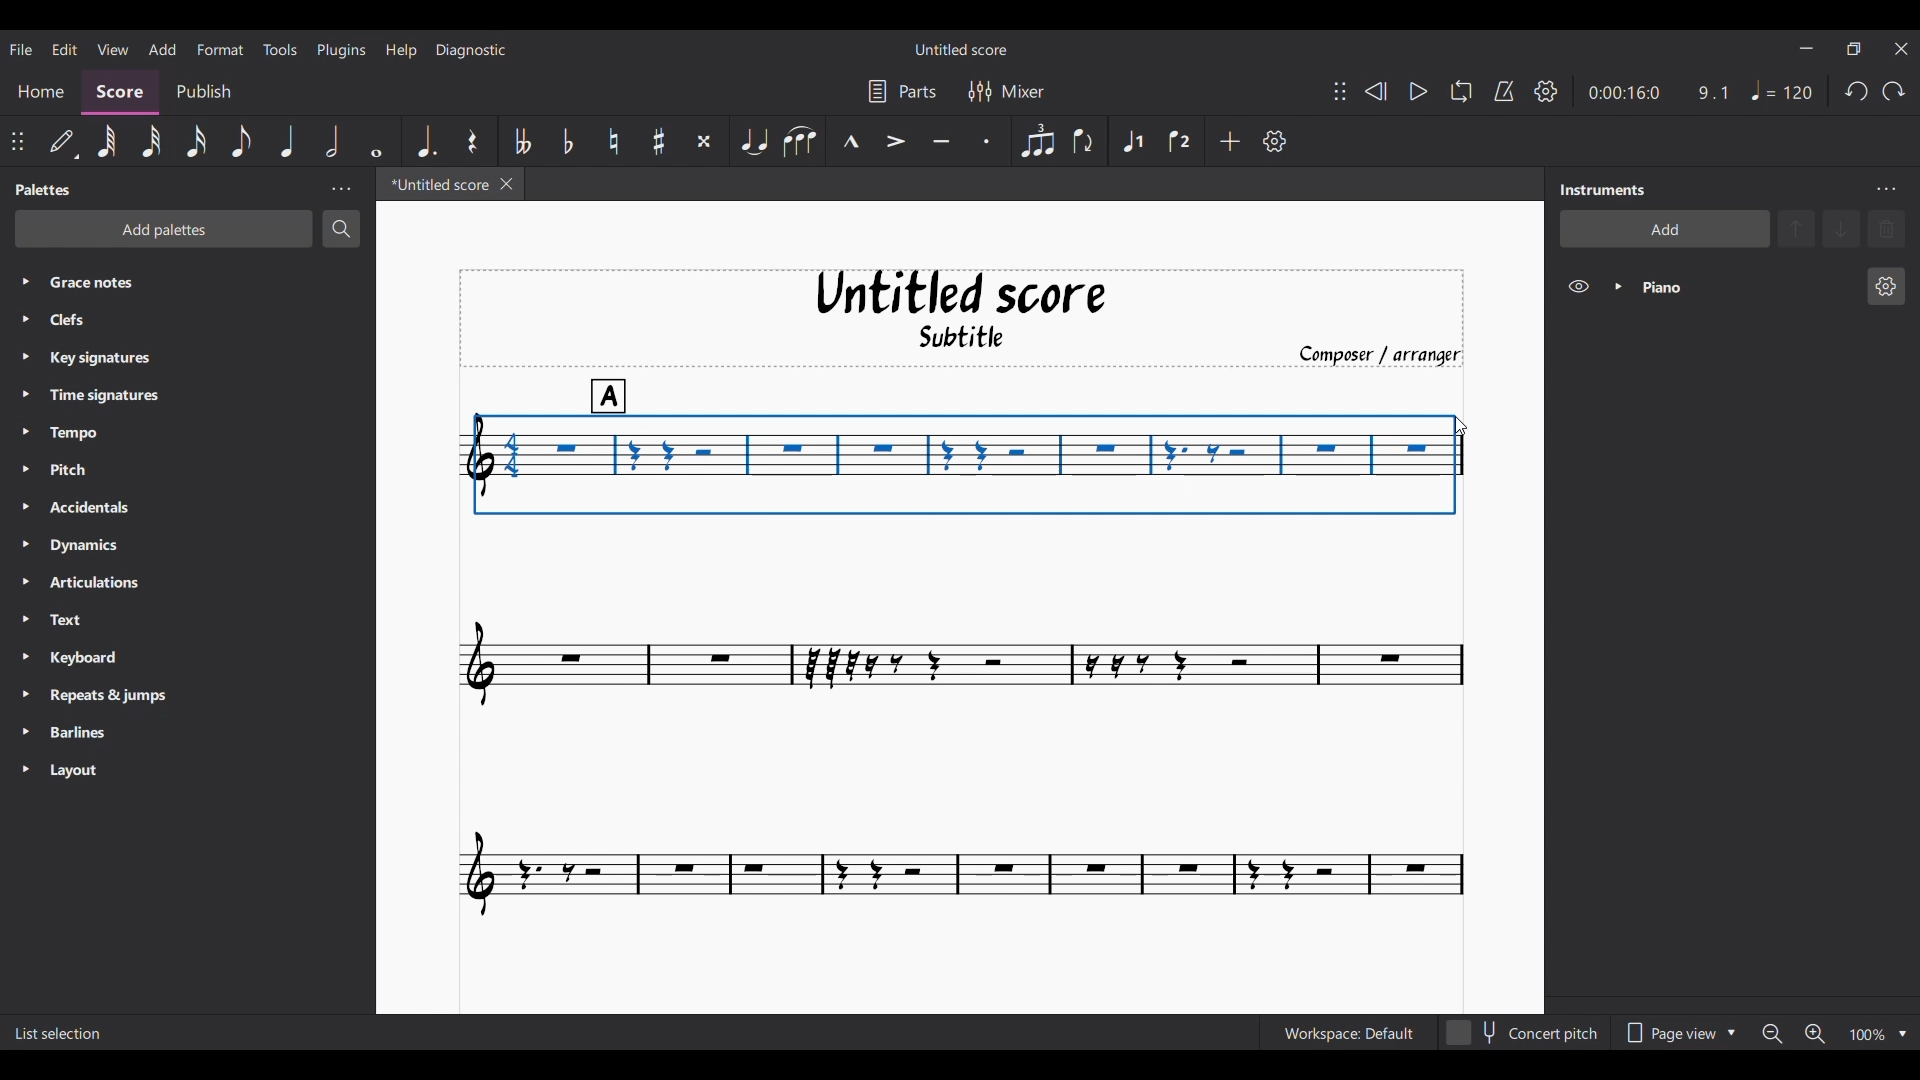 This screenshot has height=1080, width=1920. I want to click on Add, so click(1230, 141).